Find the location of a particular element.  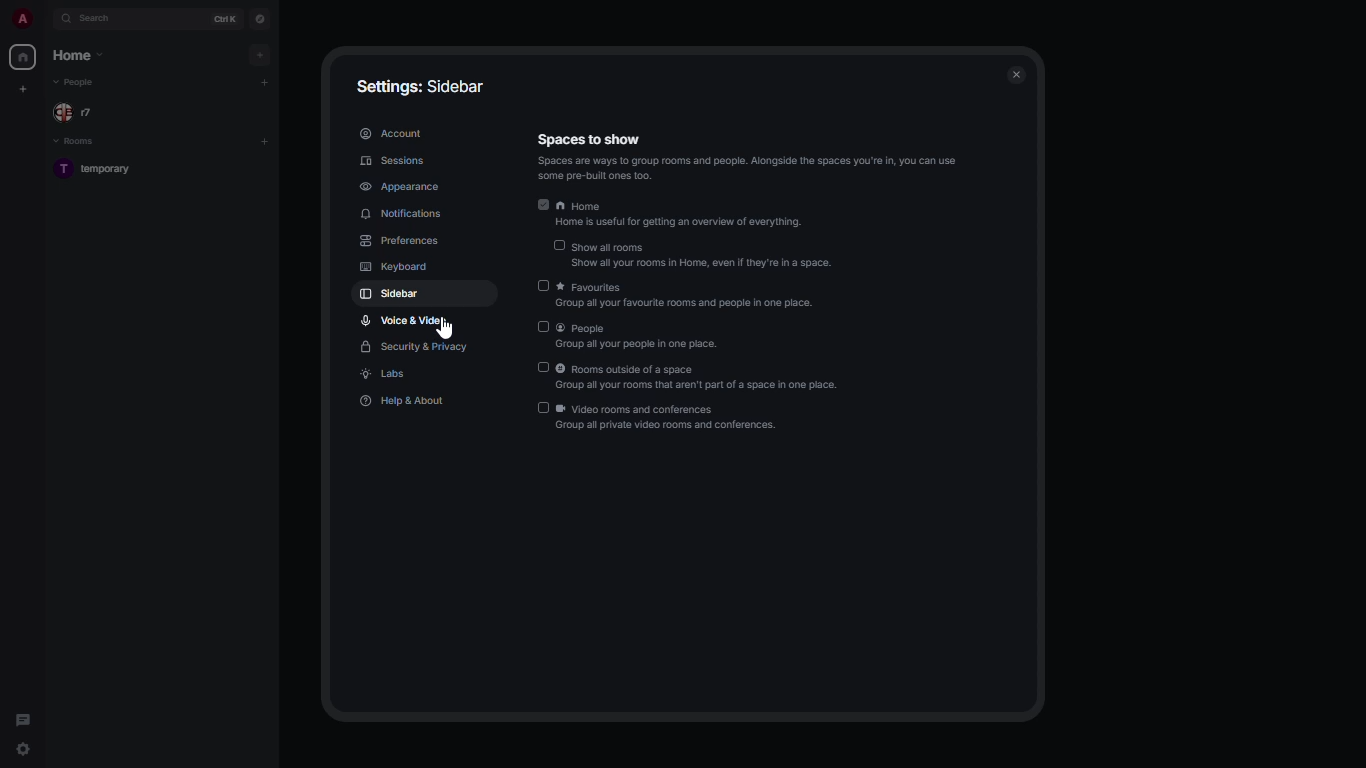

add is located at coordinates (264, 139).